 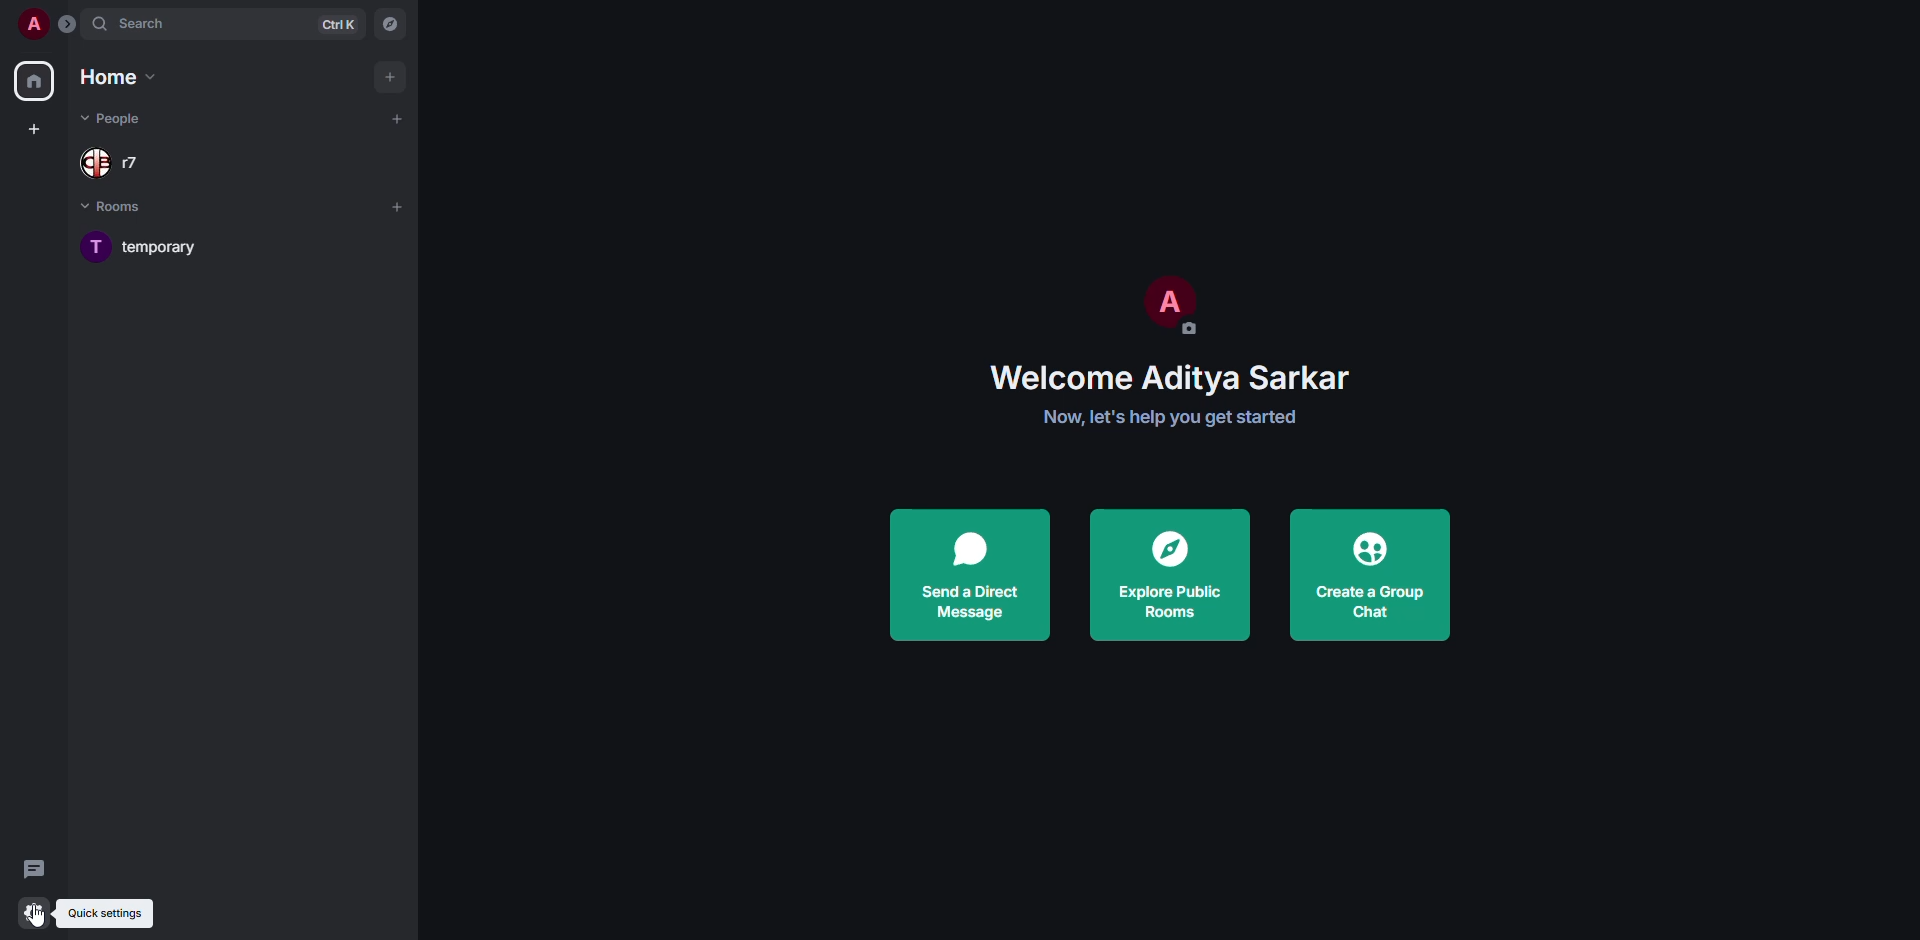 I want to click on people, so click(x=124, y=118).